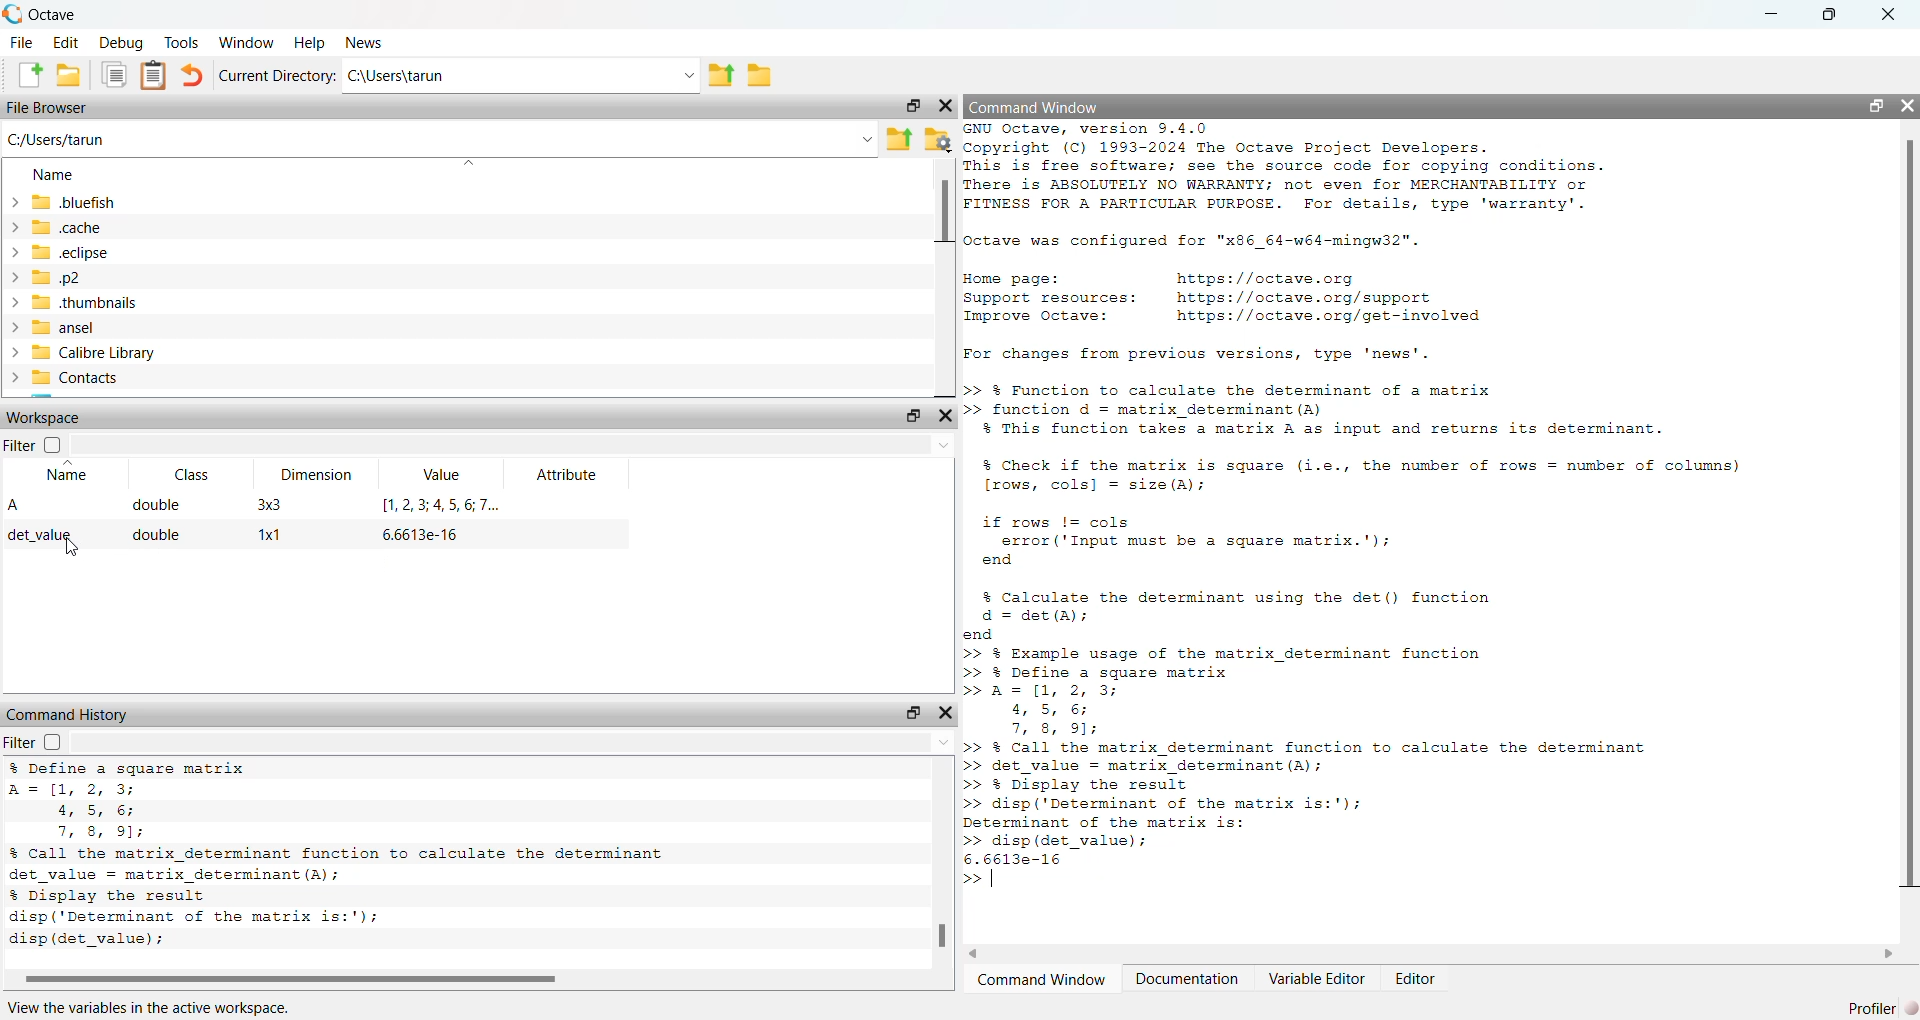 The height and width of the screenshot is (1020, 1920). Describe the element at coordinates (269, 504) in the screenshot. I see `3x3` at that location.